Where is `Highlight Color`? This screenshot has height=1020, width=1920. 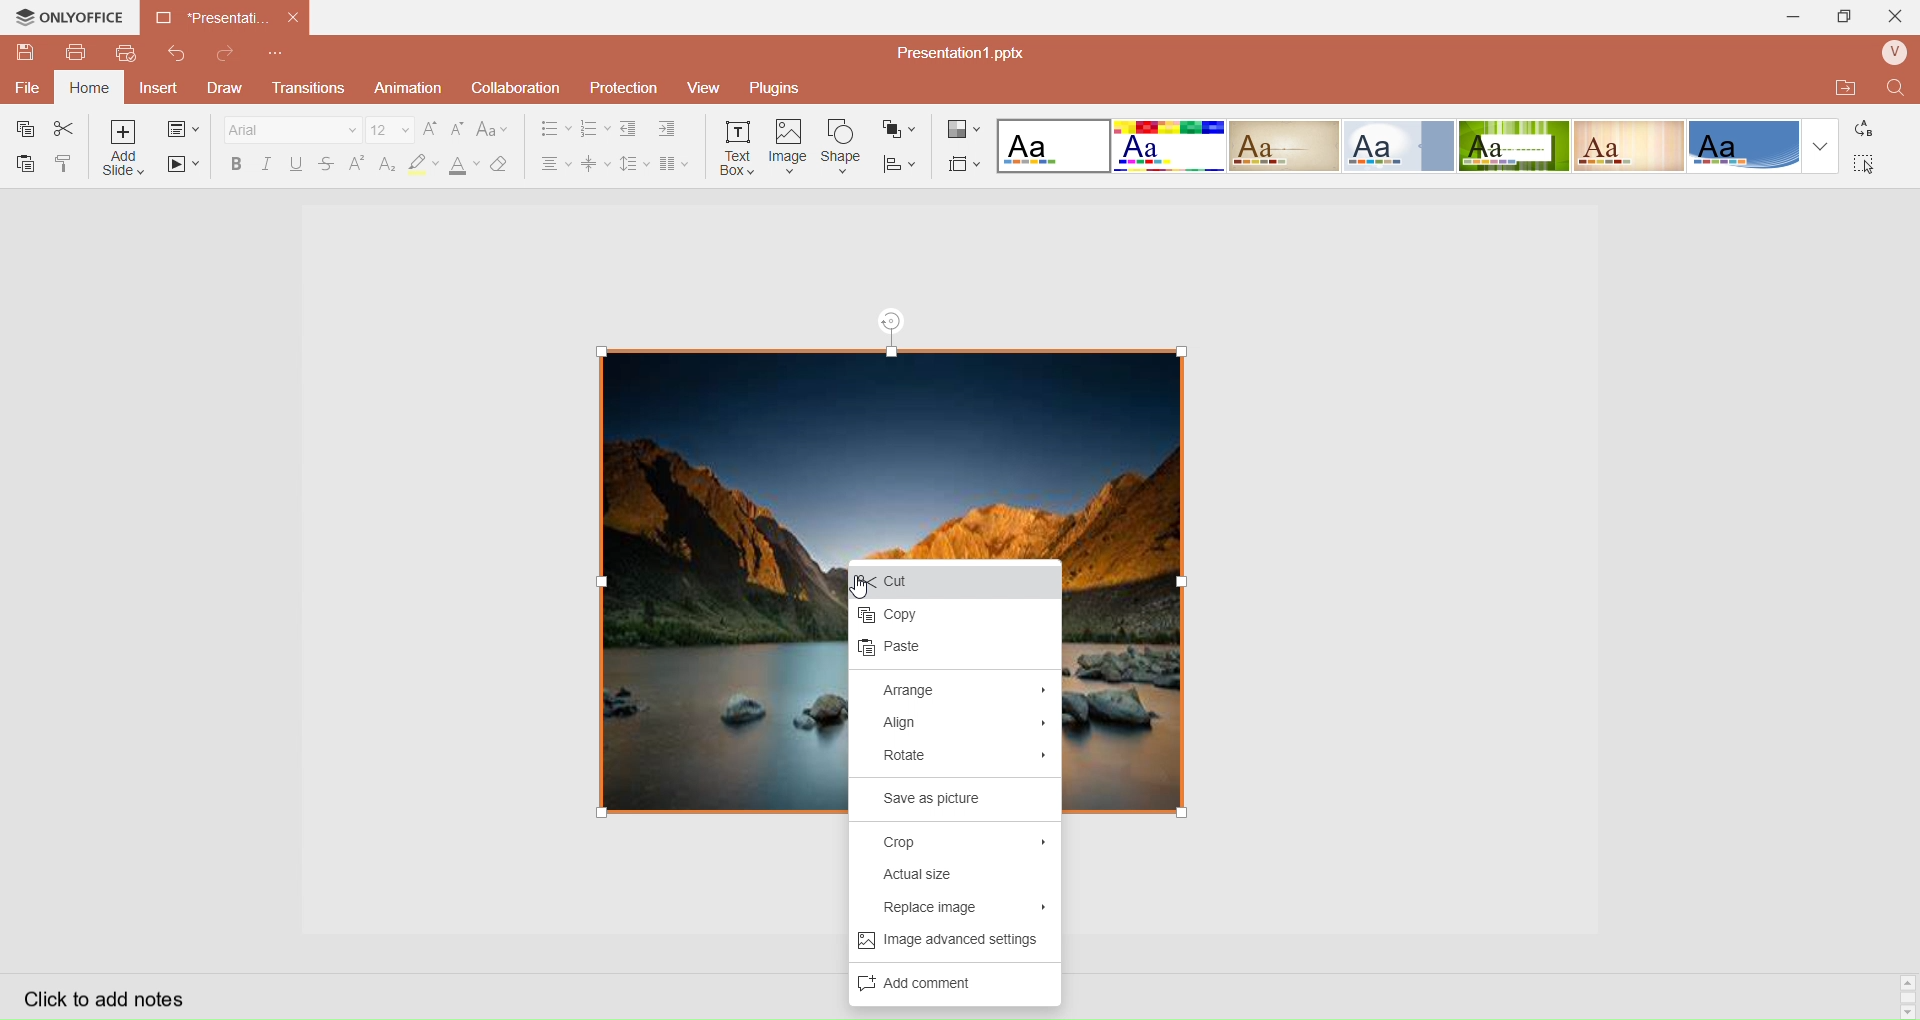 Highlight Color is located at coordinates (426, 165).